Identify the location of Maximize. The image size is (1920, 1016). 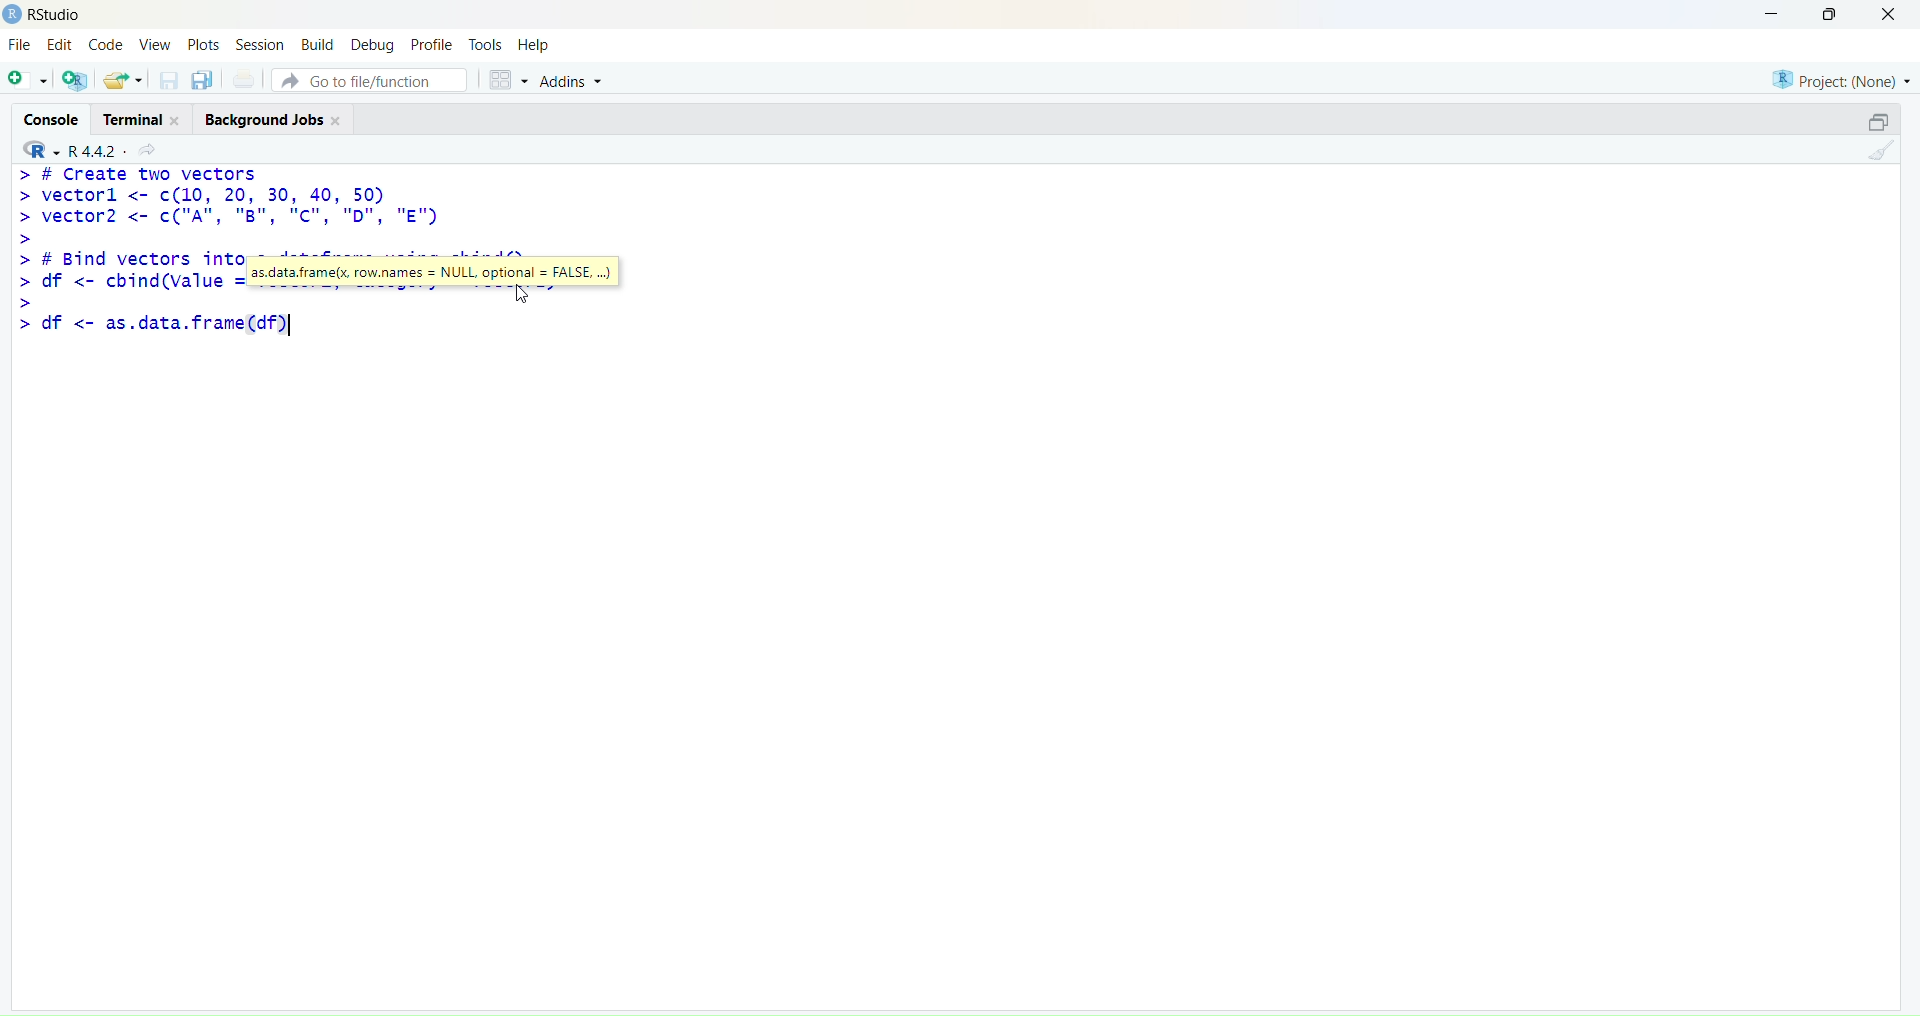
(1831, 14).